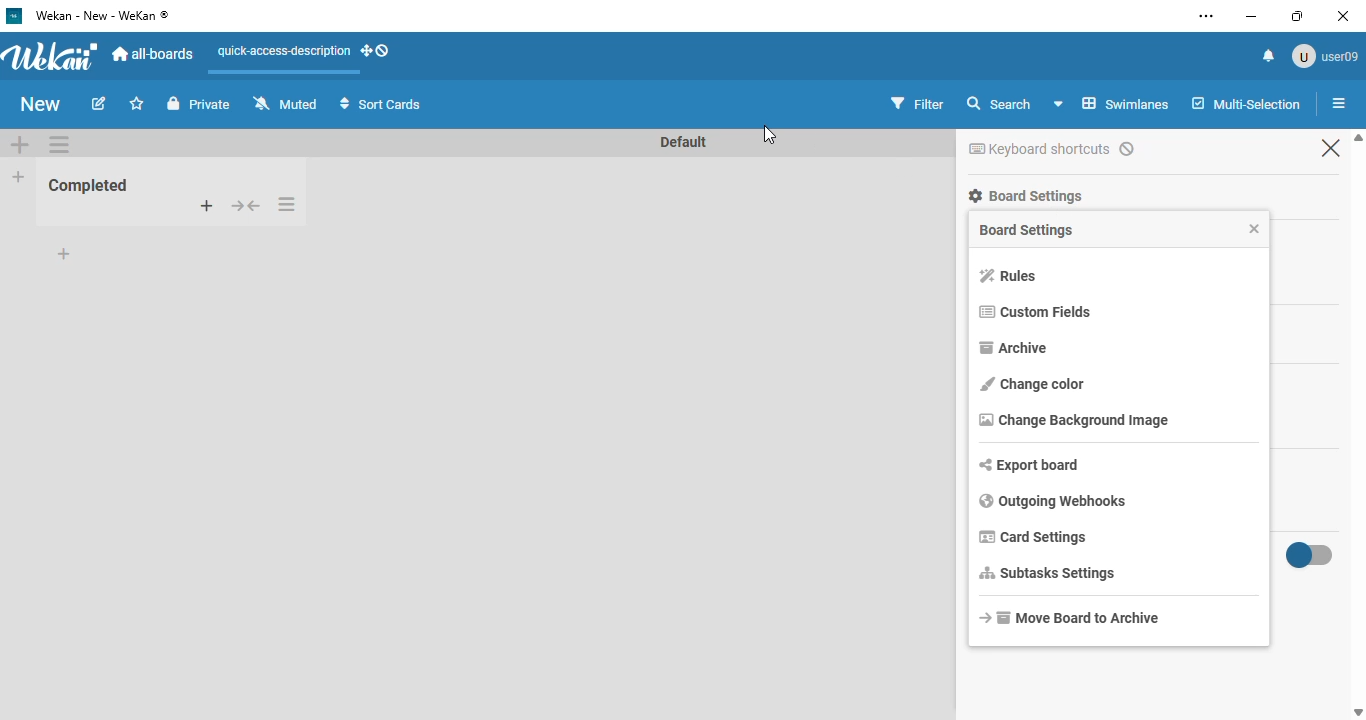 The height and width of the screenshot is (720, 1366). Describe the element at coordinates (1324, 56) in the screenshot. I see `user09 profile` at that location.